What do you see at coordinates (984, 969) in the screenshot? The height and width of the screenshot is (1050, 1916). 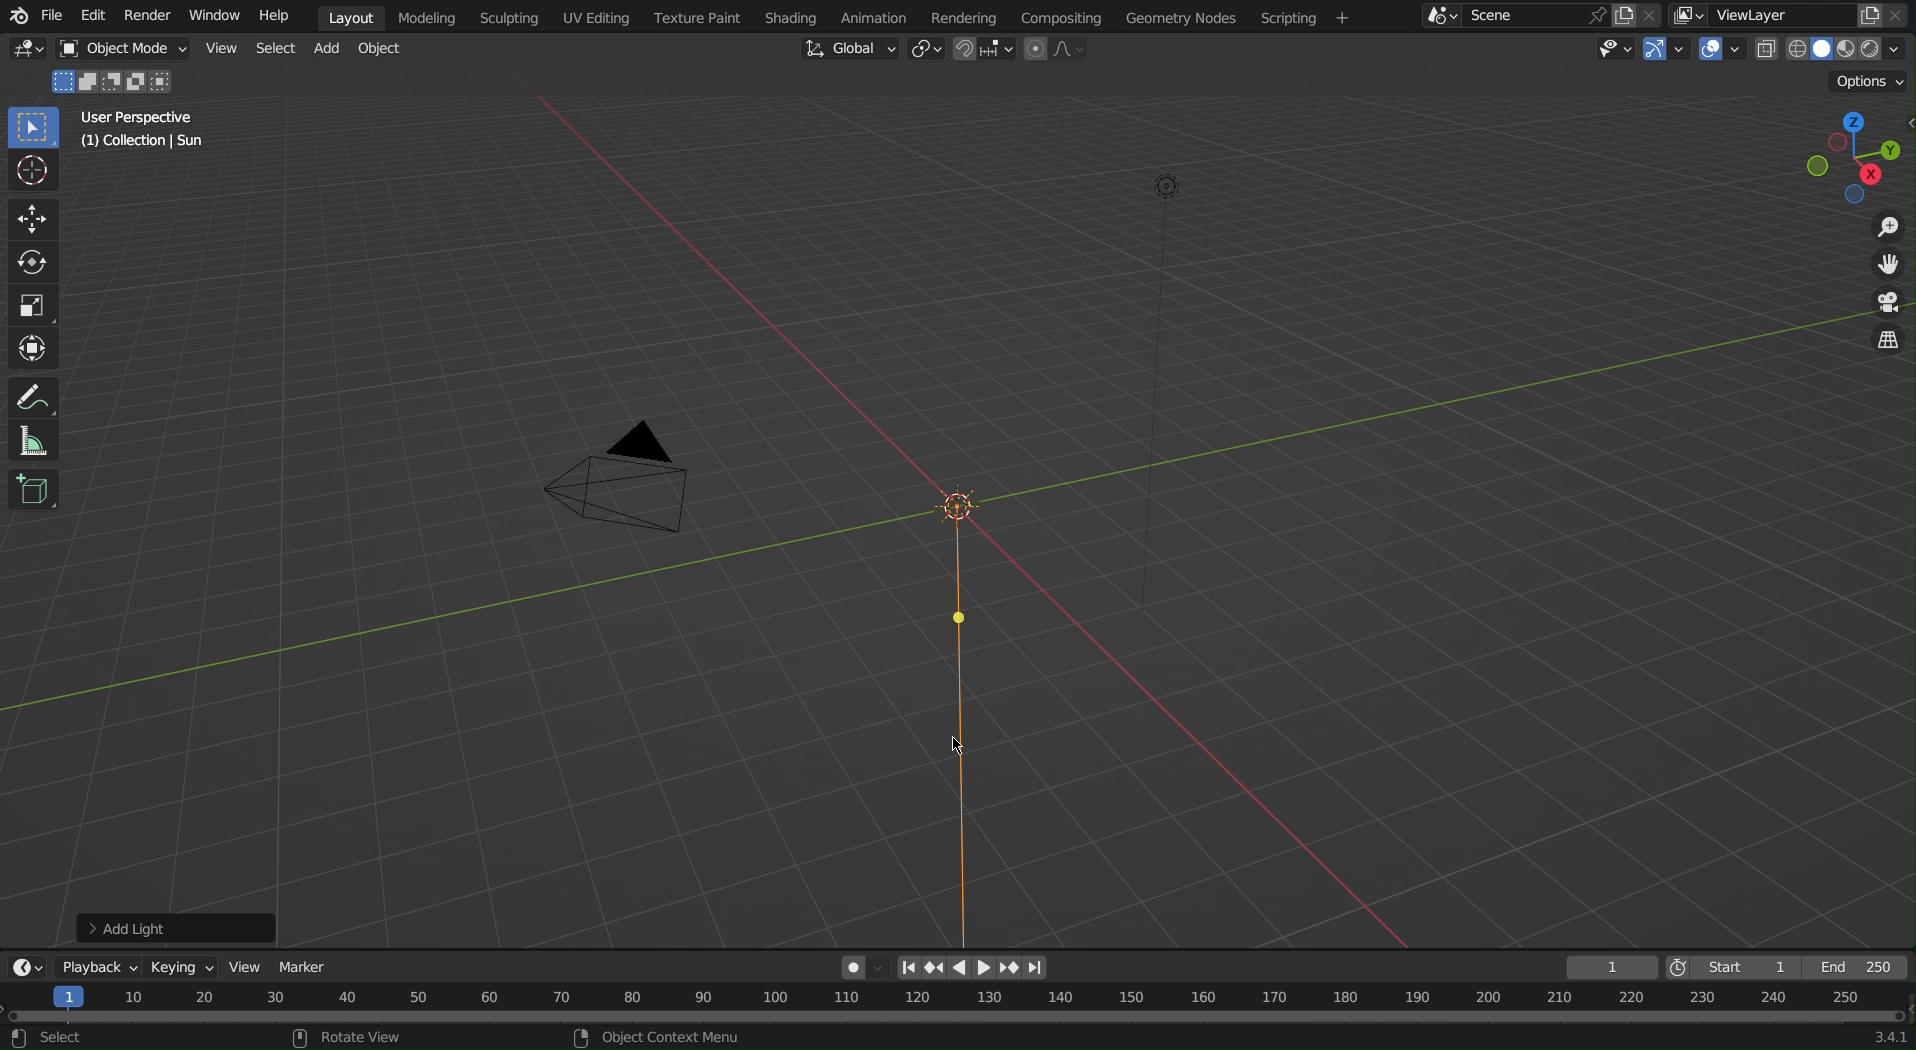 I see `play` at bounding box center [984, 969].